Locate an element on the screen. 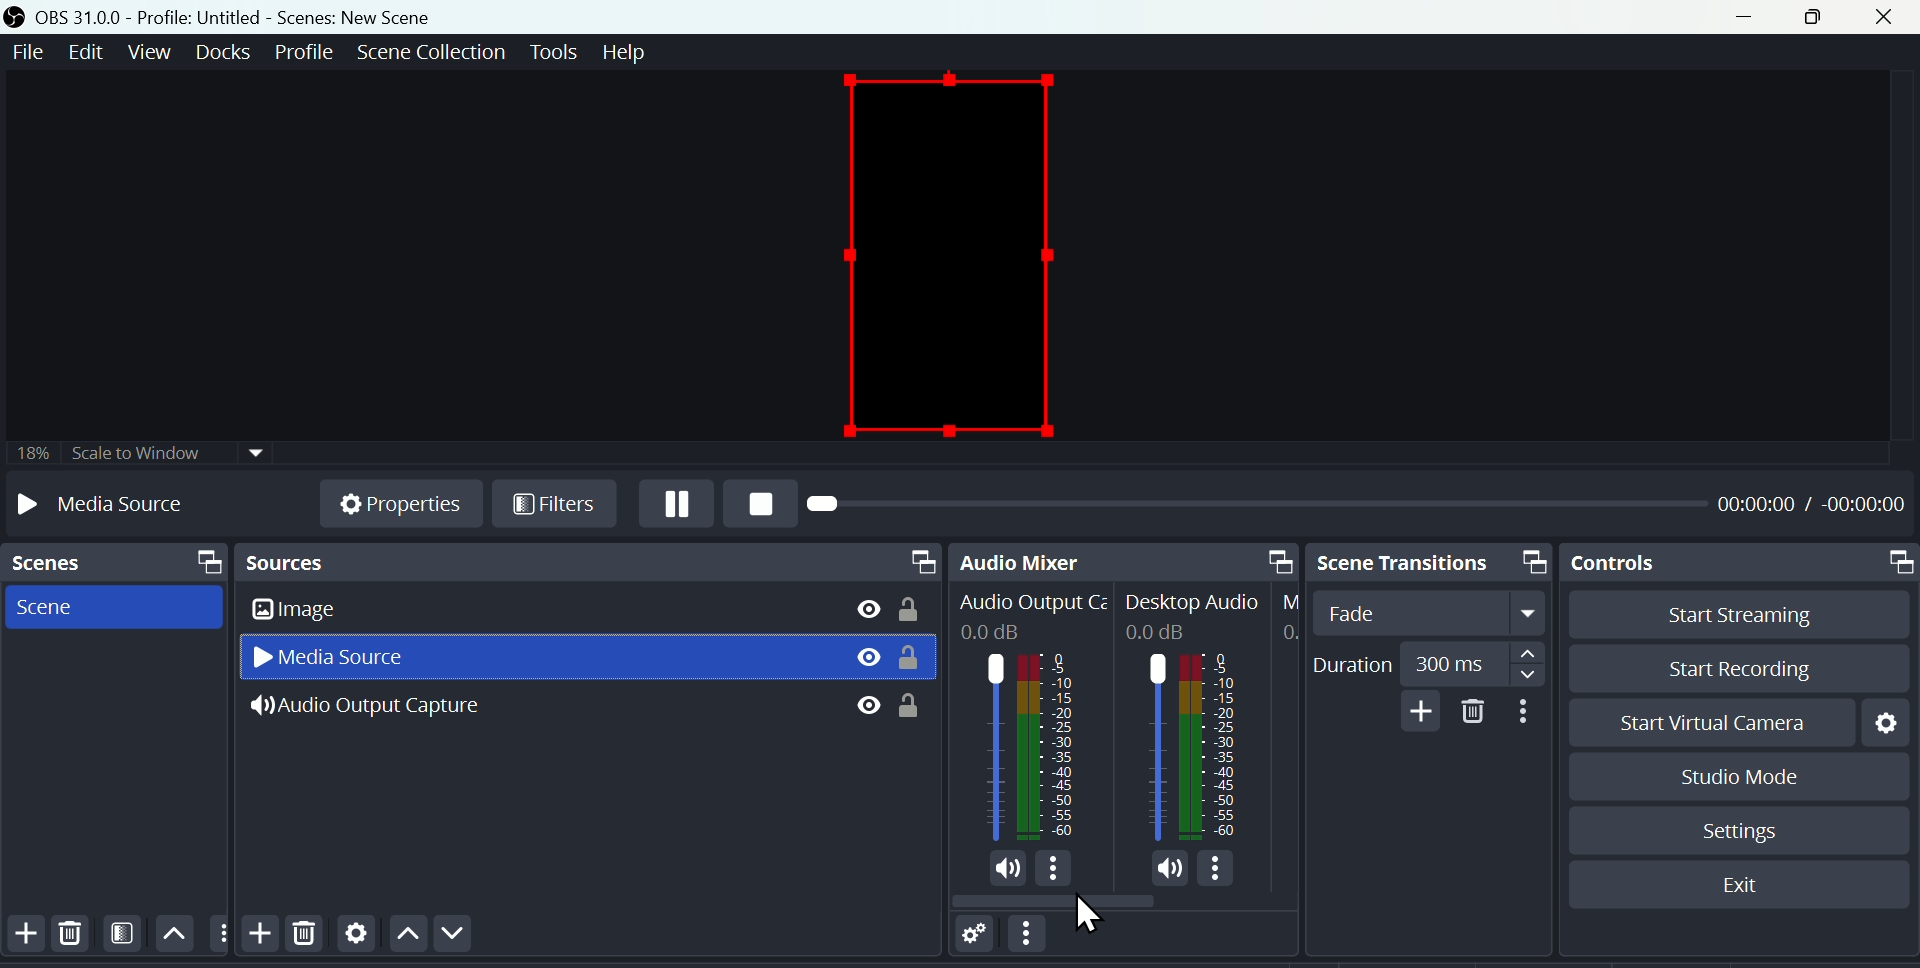 The height and width of the screenshot is (968, 1920). Stop is located at coordinates (760, 507).